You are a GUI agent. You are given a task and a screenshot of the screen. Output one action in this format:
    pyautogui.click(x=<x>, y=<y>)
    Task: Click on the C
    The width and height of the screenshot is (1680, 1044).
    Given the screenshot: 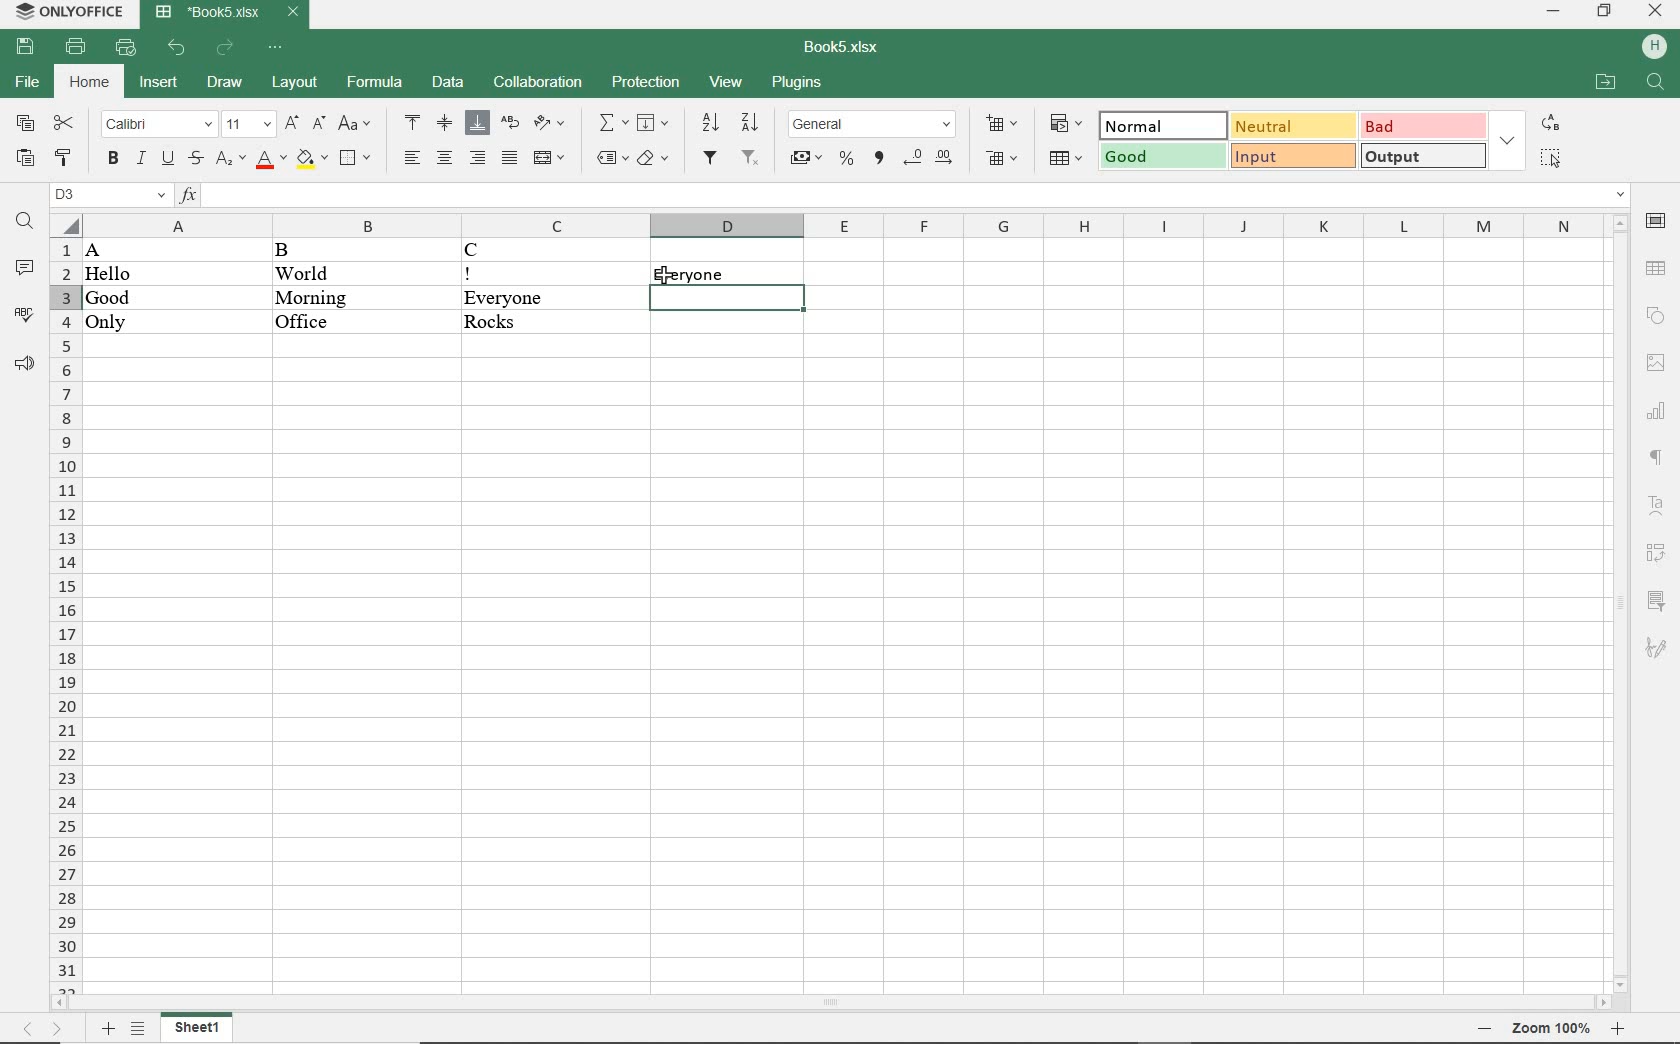 What is the action you would take?
    pyautogui.click(x=539, y=251)
    